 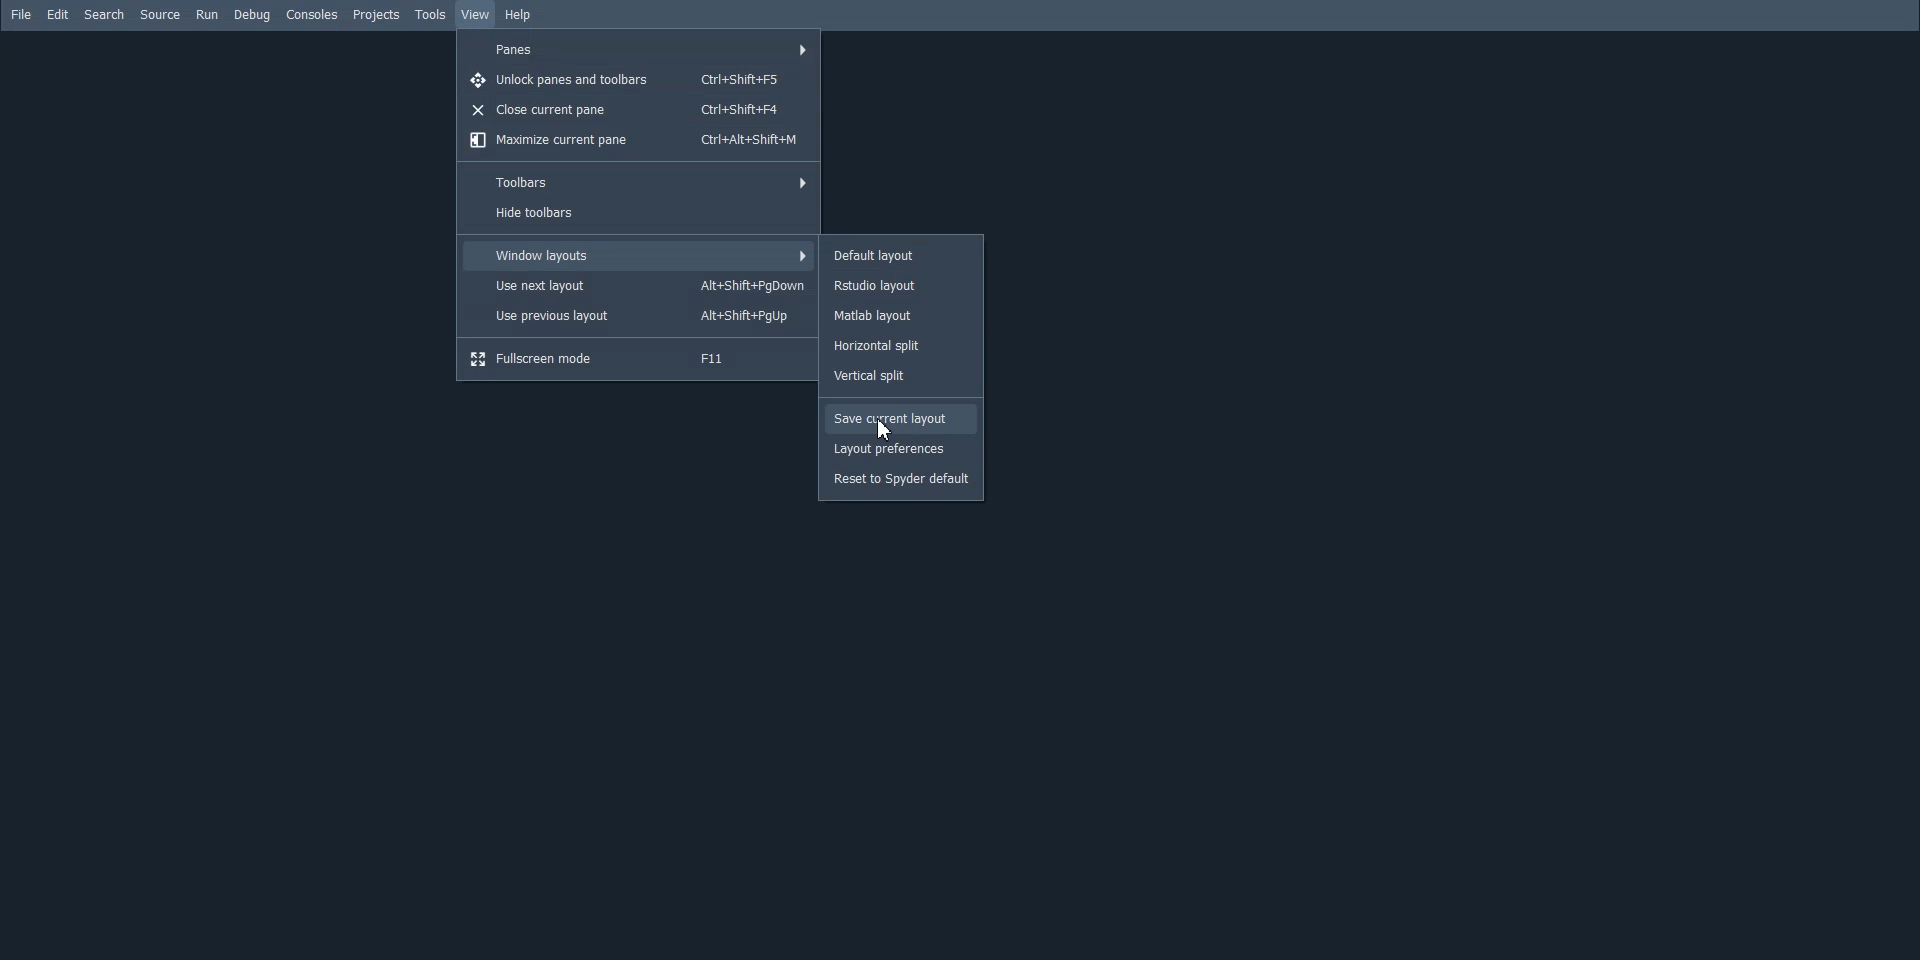 What do you see at coordinates (638, 214) in the screenshot?
I see `Hide toolbars` at bounding box center [638, 214].